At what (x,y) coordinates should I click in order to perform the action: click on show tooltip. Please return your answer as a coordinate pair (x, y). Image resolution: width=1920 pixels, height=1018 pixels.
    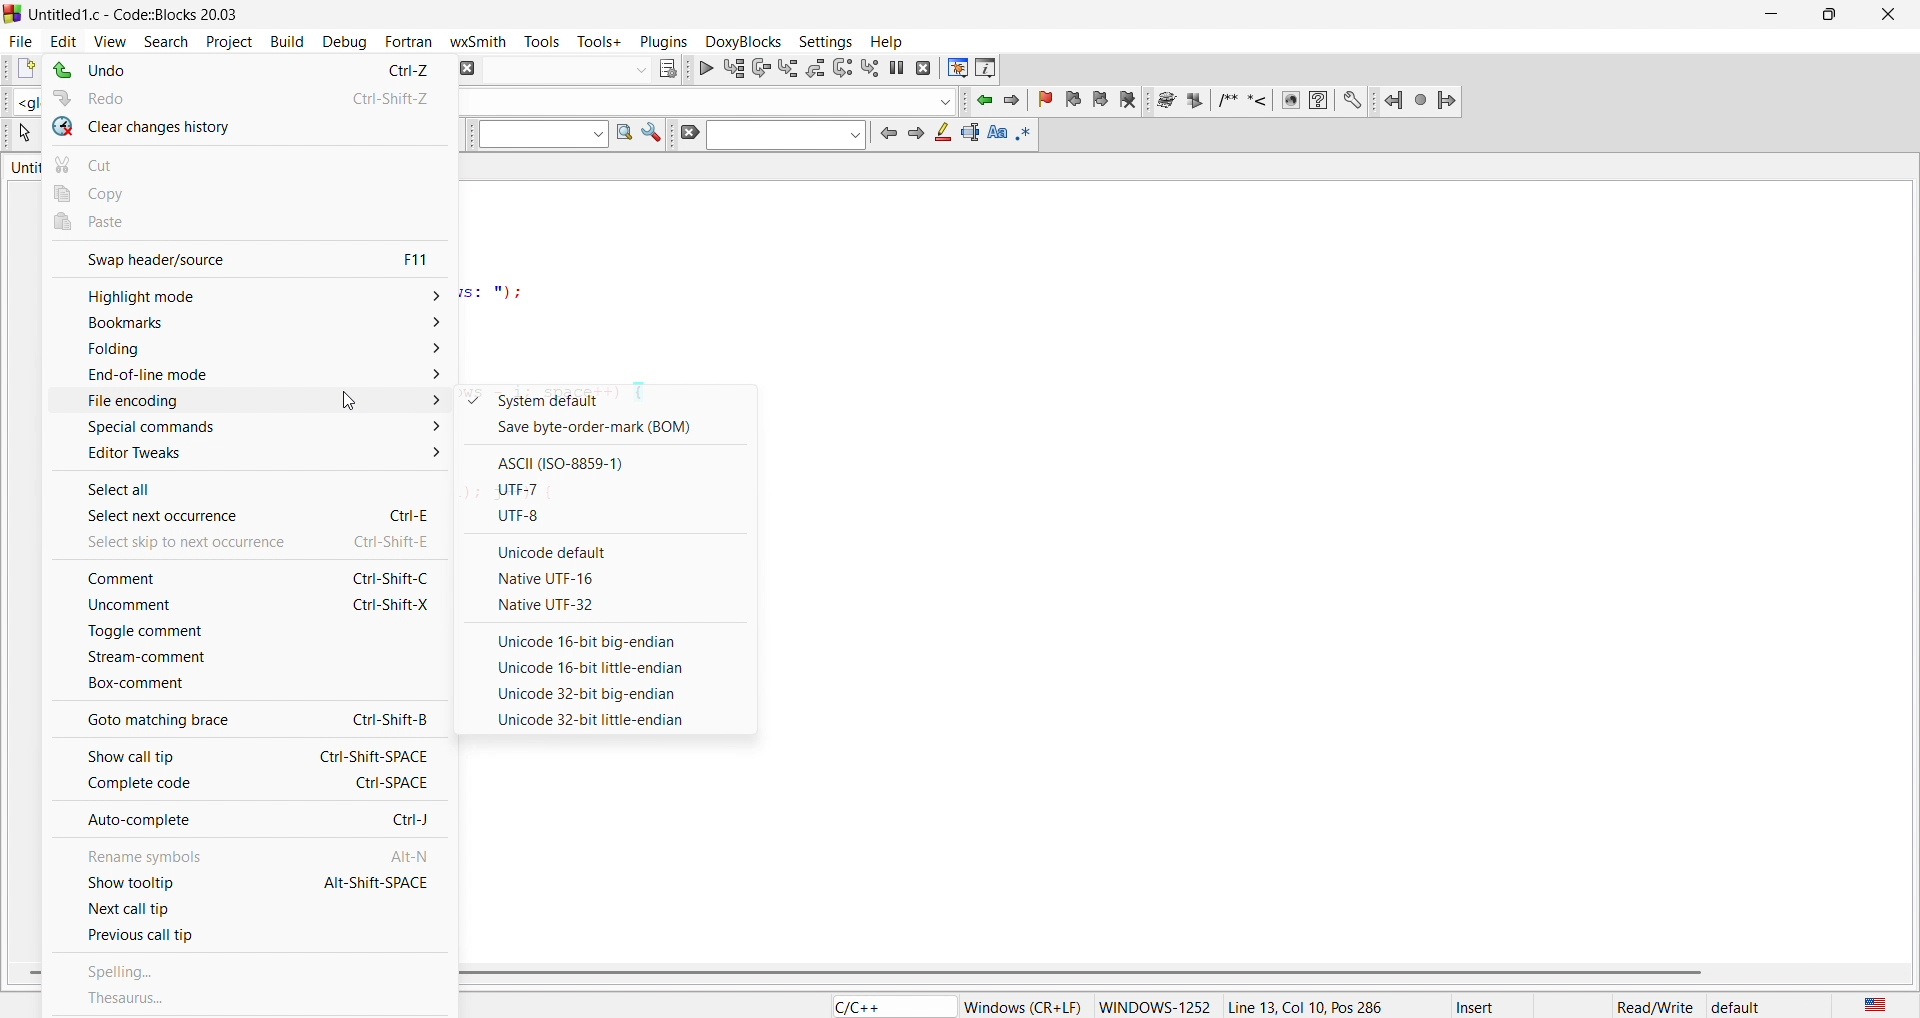
    Looking at the image, I should click on (250, 888).